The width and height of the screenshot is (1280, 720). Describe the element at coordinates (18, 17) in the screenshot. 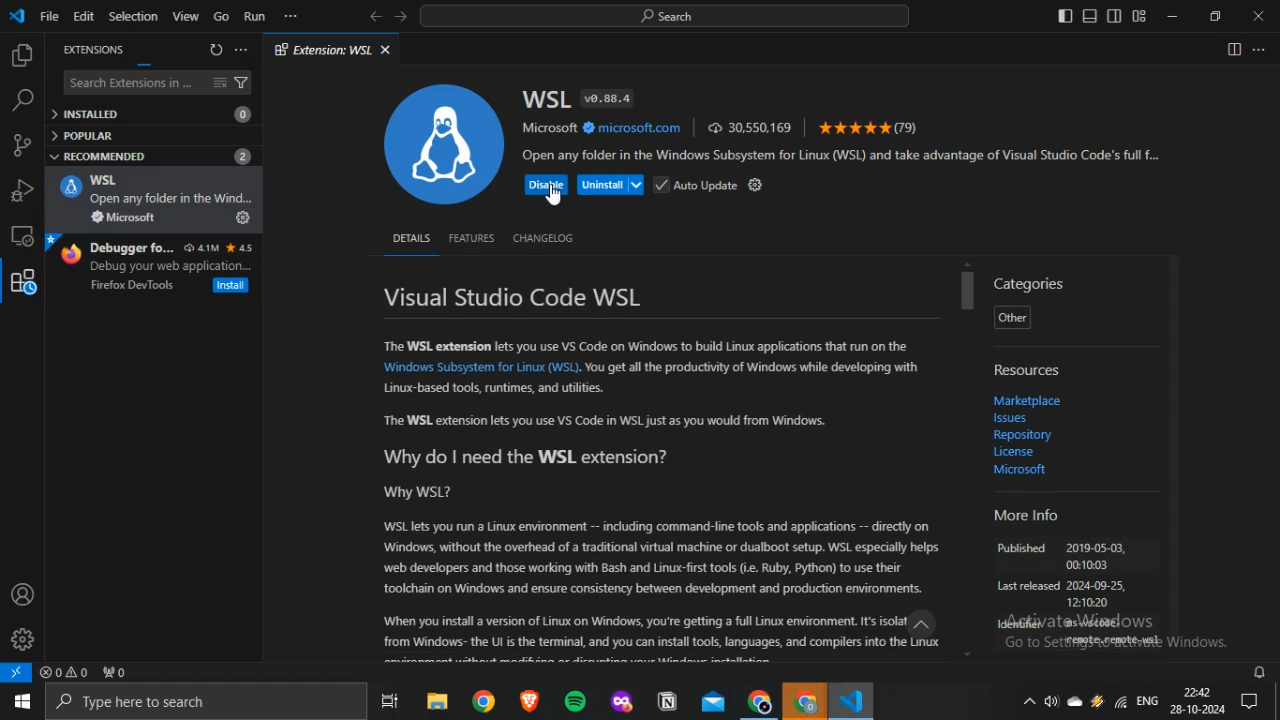

I see `vscode icon` at that location.